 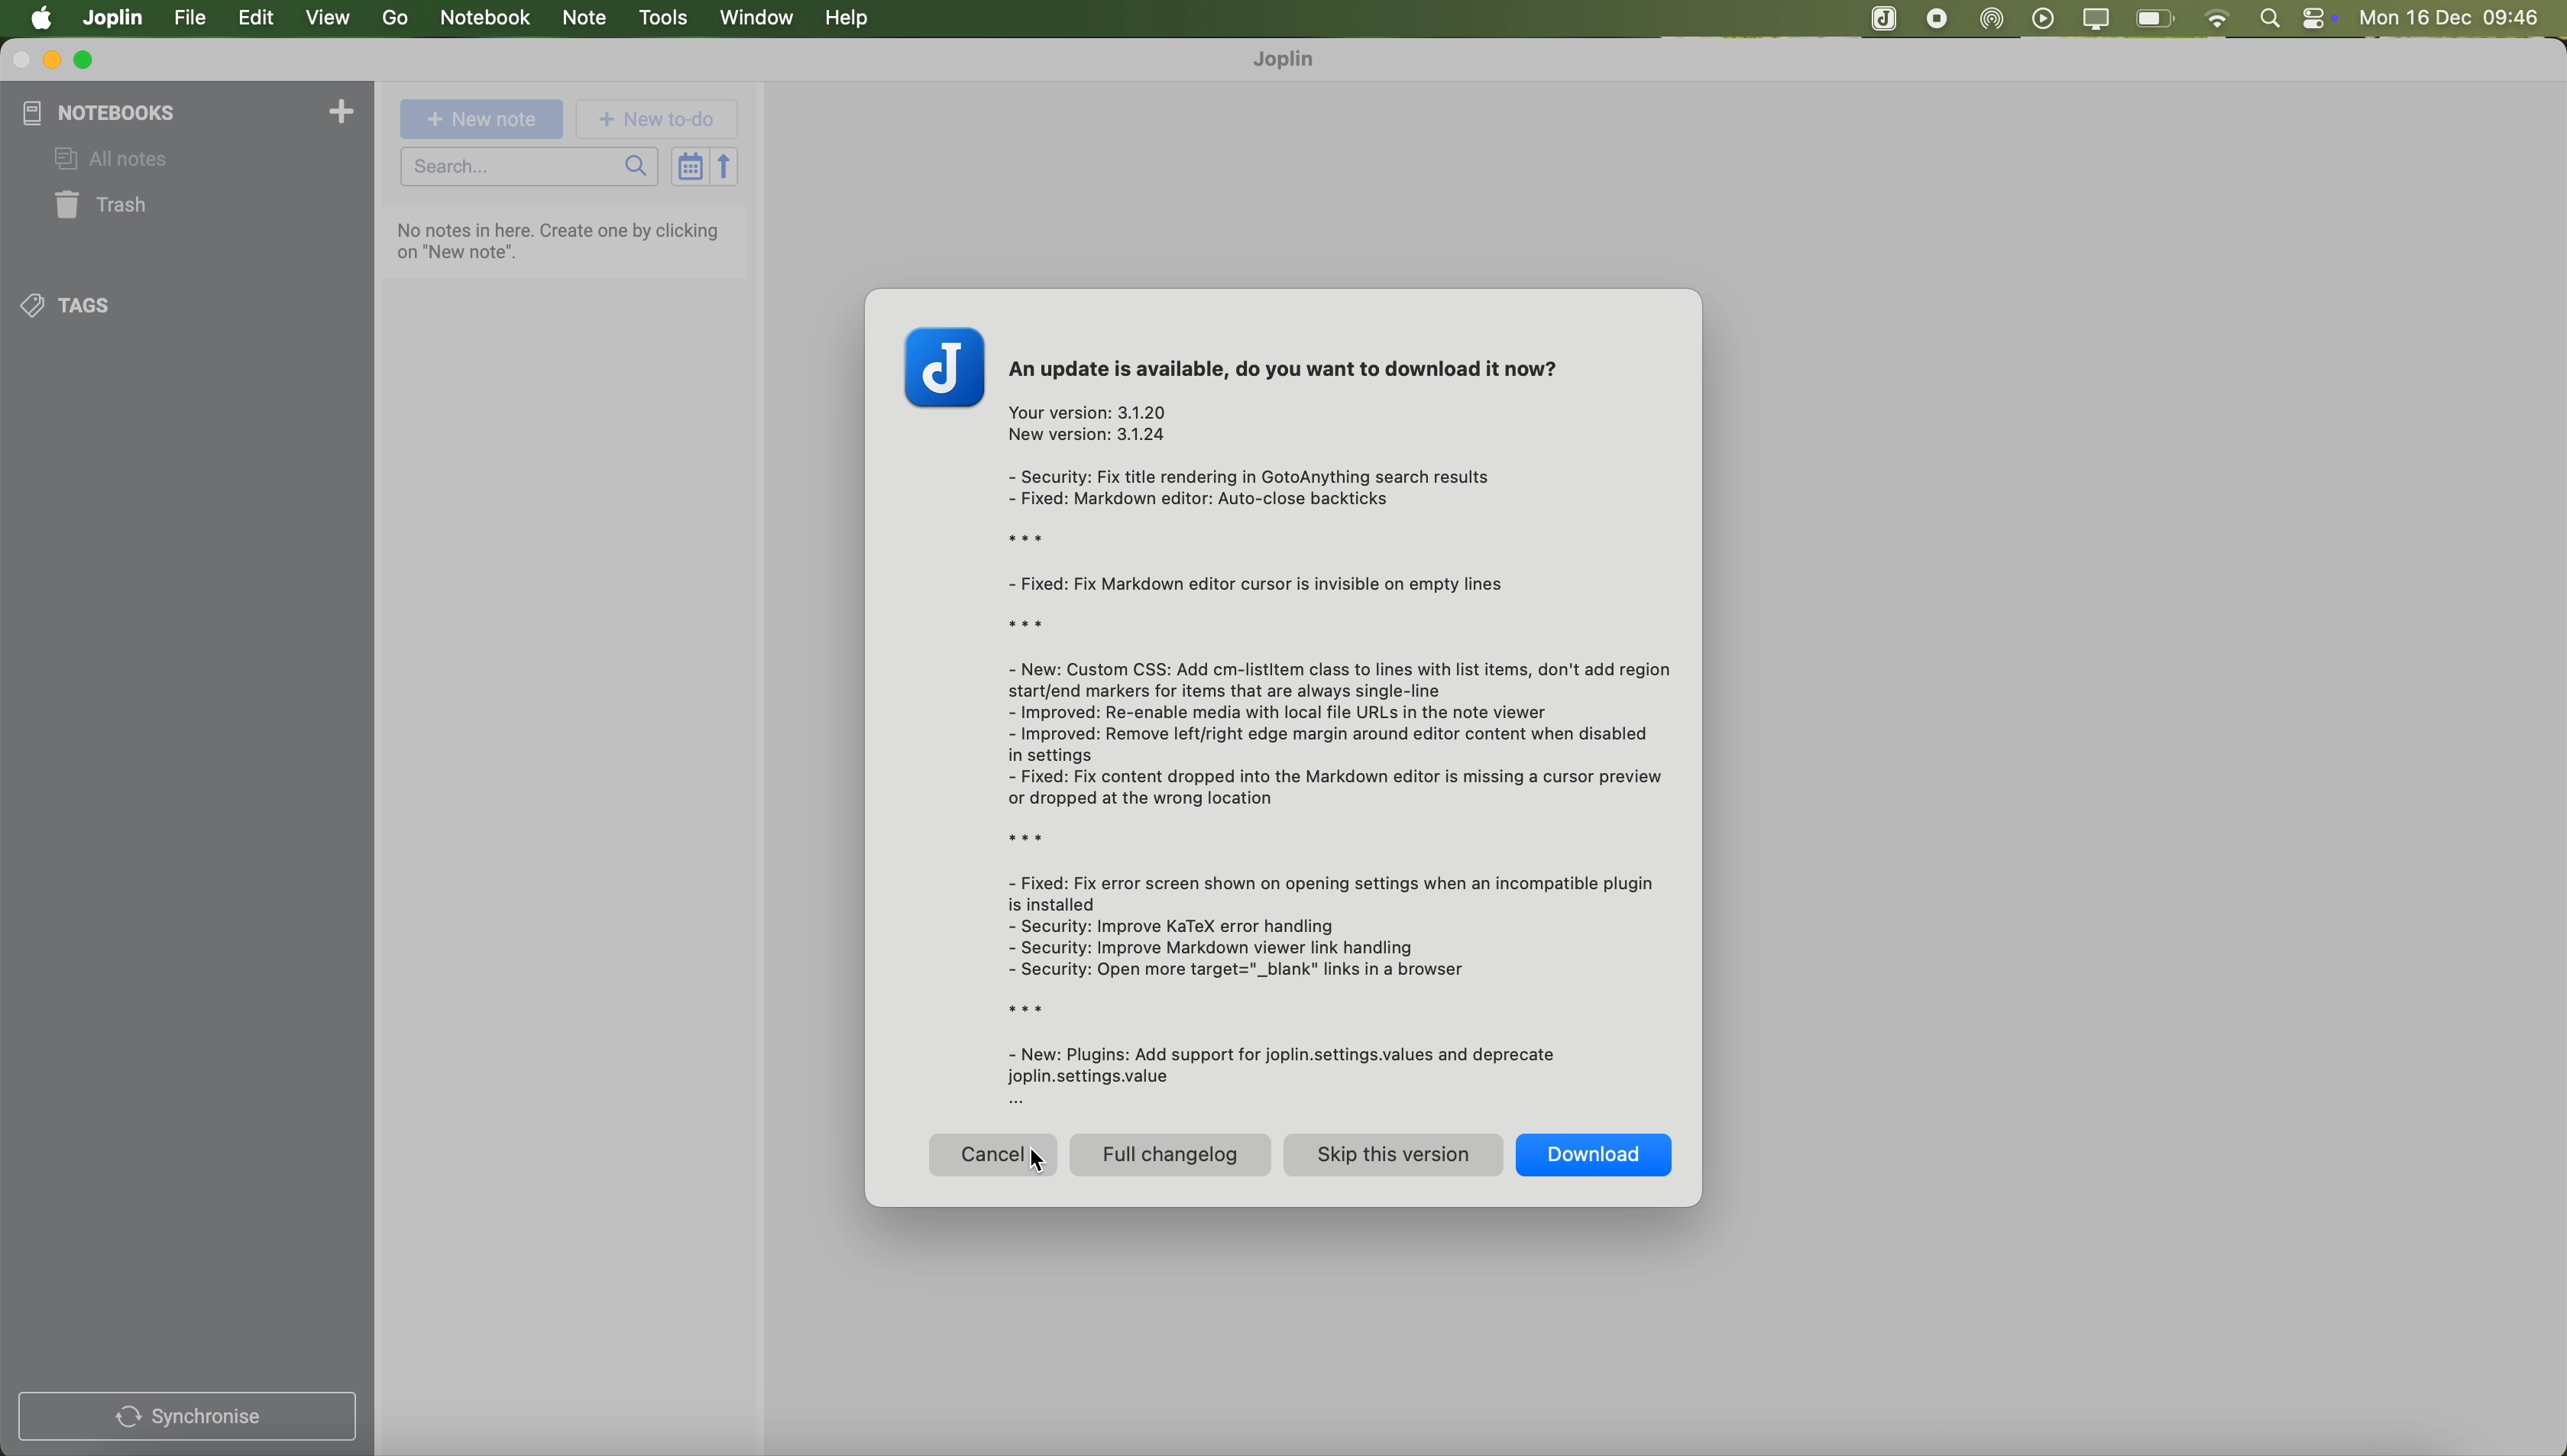 What do you see at coordinates (190, 112) in the screenshot?
I see `notebooks` at bounding box center [190, 112].